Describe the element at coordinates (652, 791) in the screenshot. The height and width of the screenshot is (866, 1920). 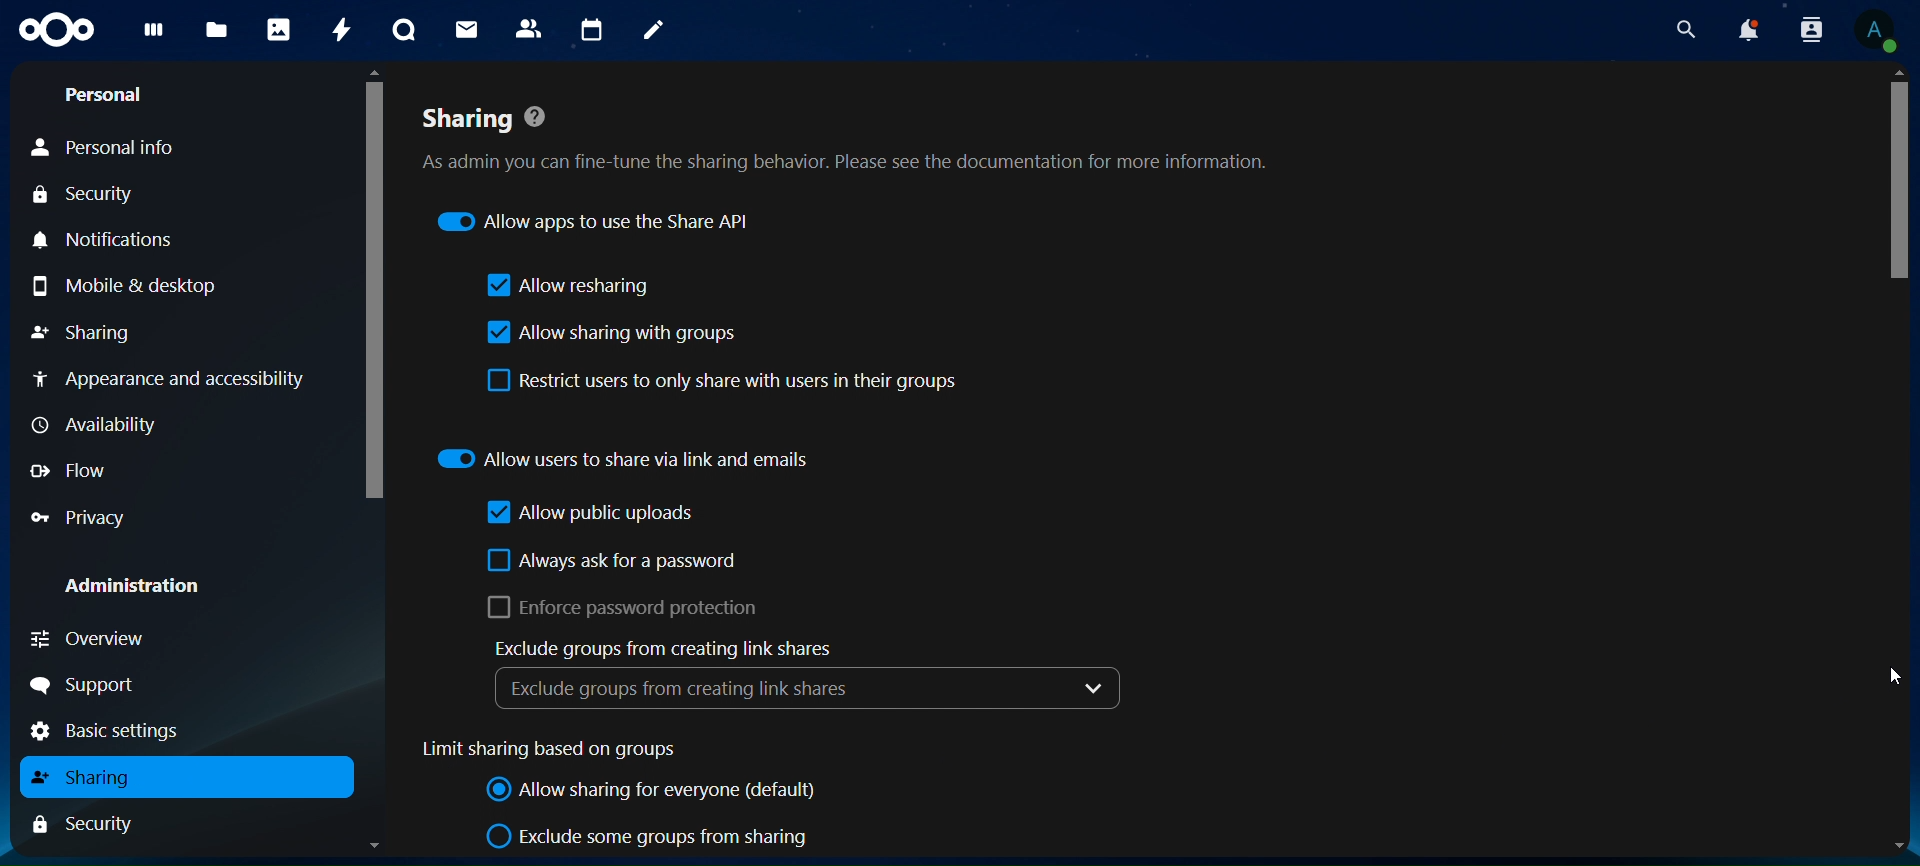
I see `allow sharing for everyone` at that location.